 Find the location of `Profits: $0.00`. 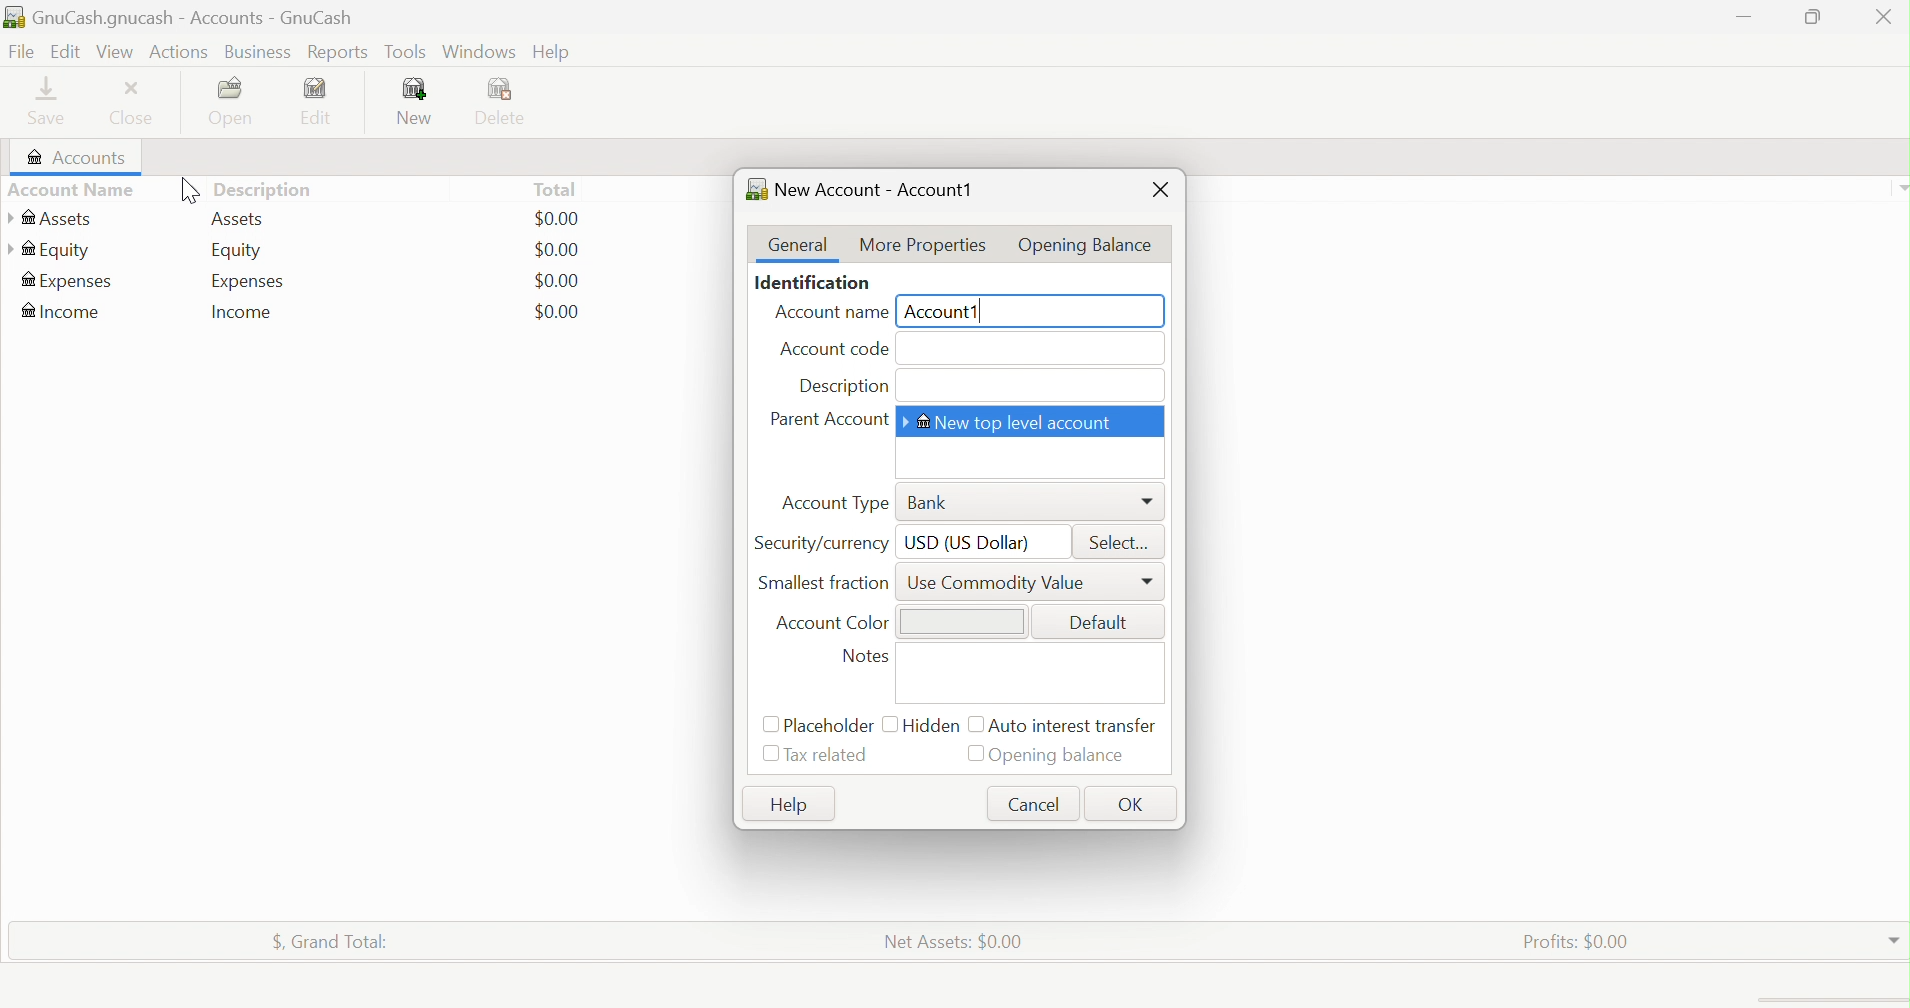

Profits: $0.00 is located at coordinates (1580, 940).